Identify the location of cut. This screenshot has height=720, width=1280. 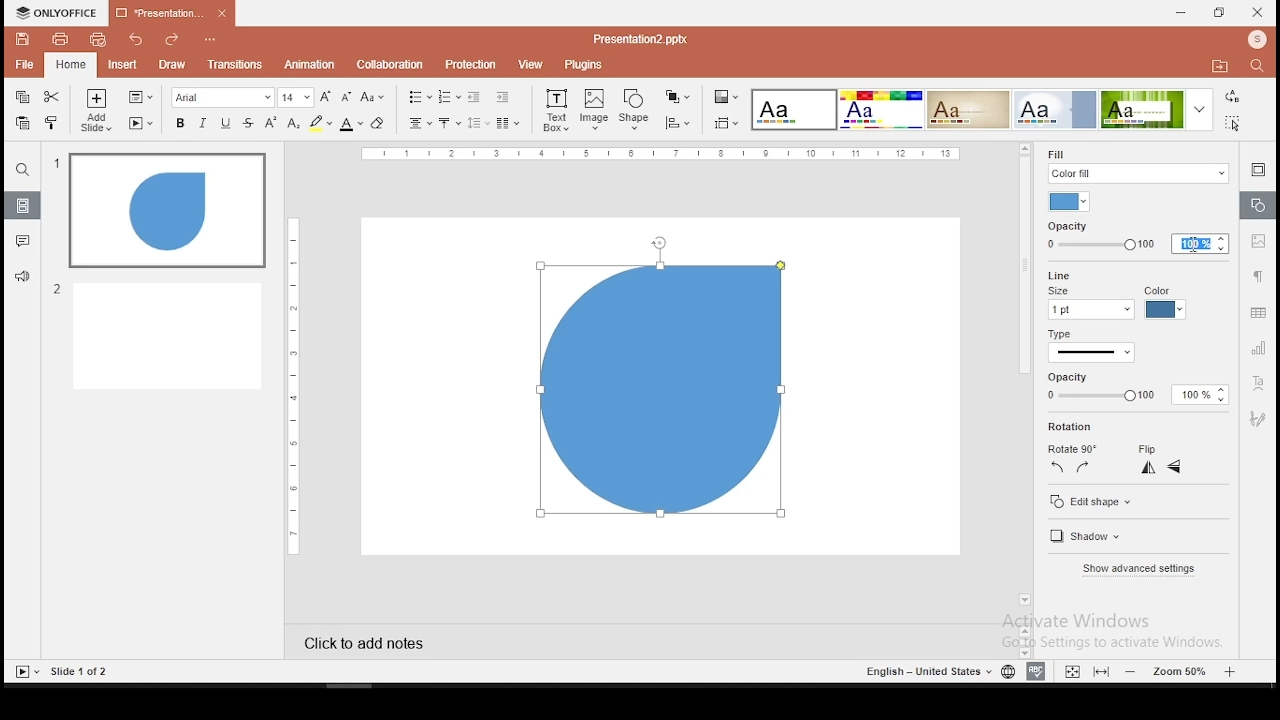
(51, 98).